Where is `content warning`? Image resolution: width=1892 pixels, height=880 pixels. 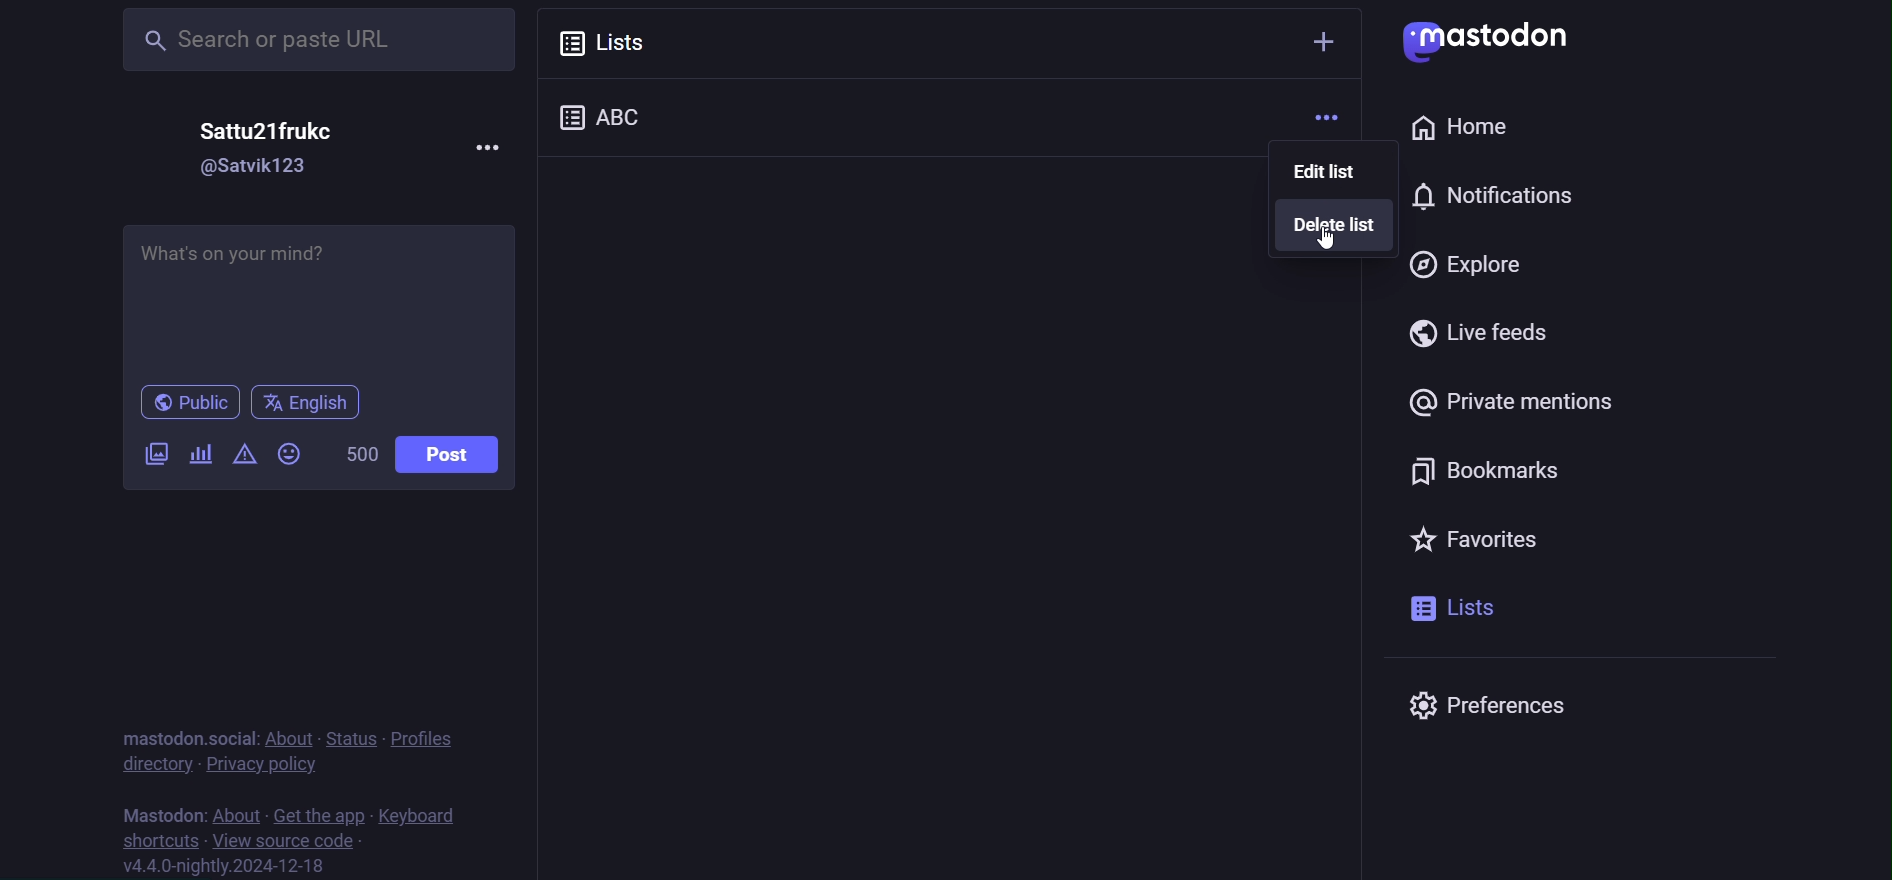 content warning is located at coordinates (244, 453).